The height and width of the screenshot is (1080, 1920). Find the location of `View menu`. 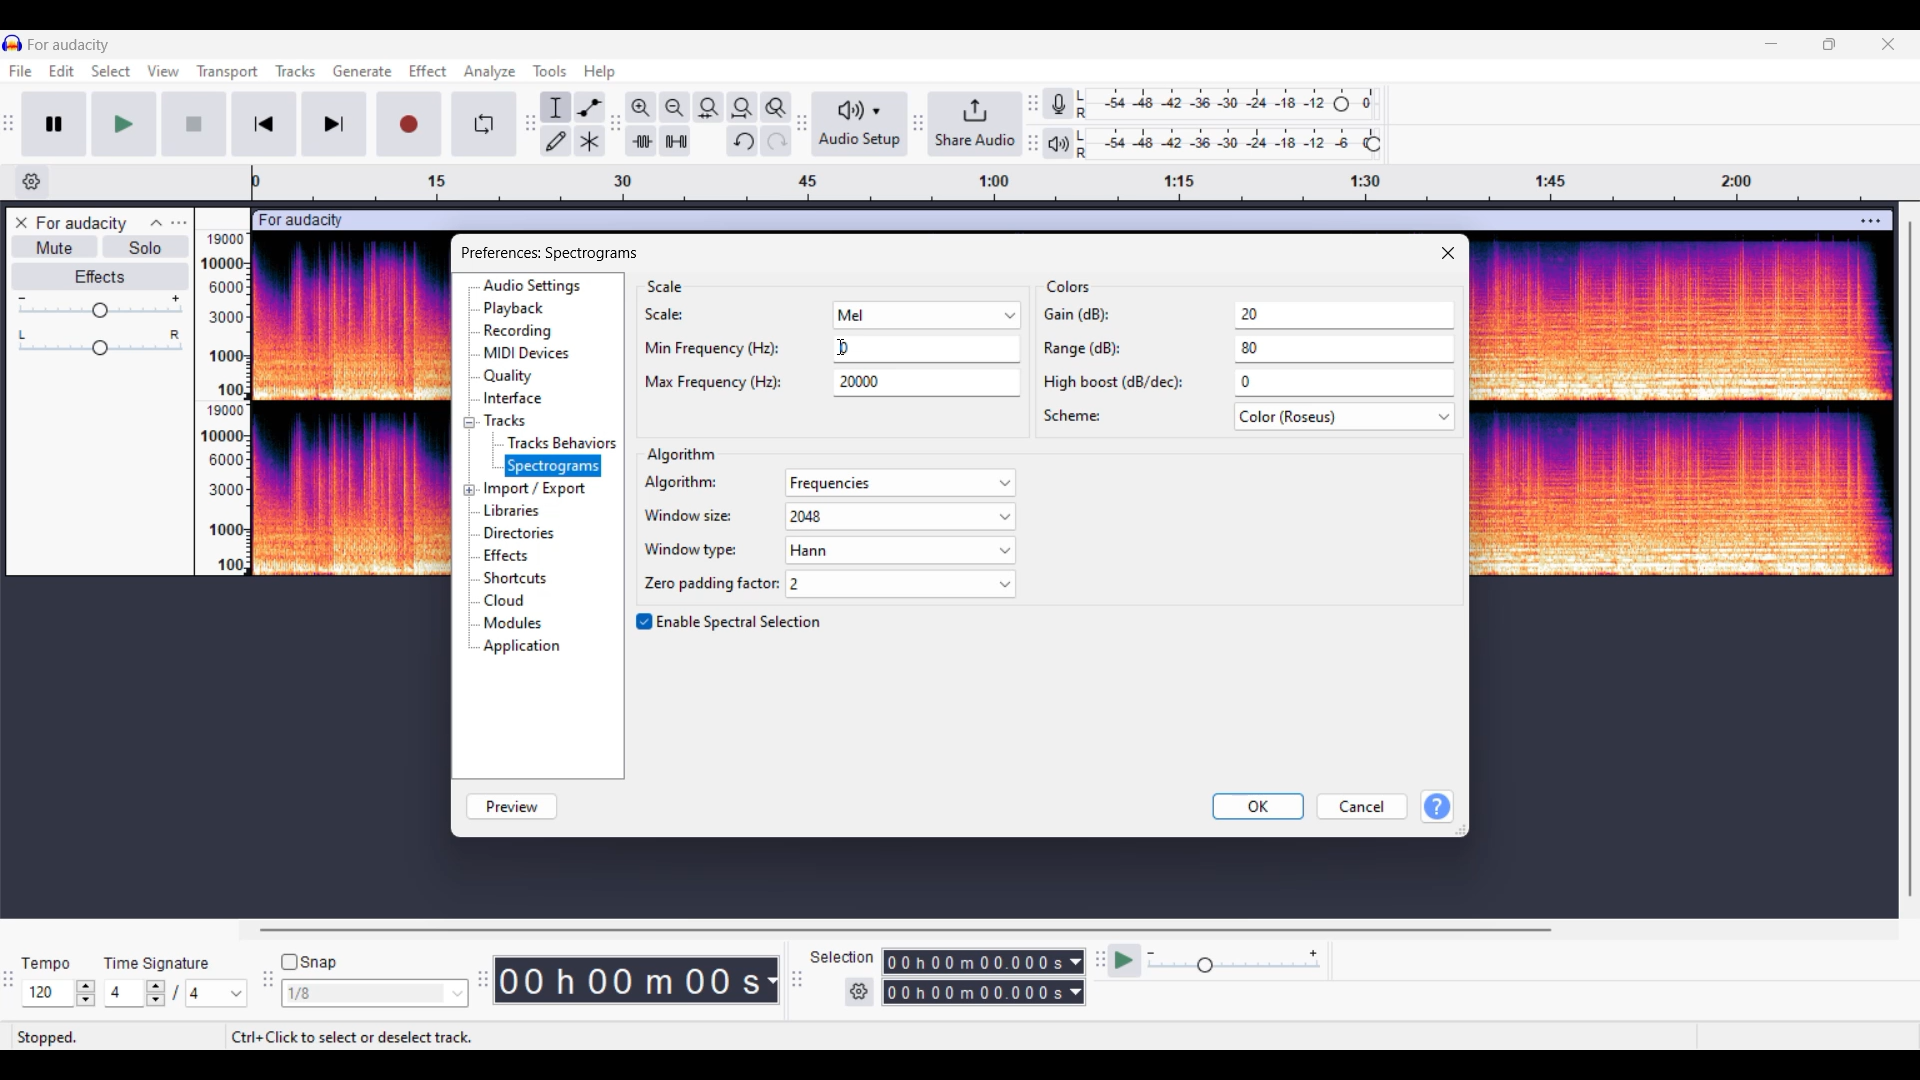

View menu is located at coordinates (163, 71).